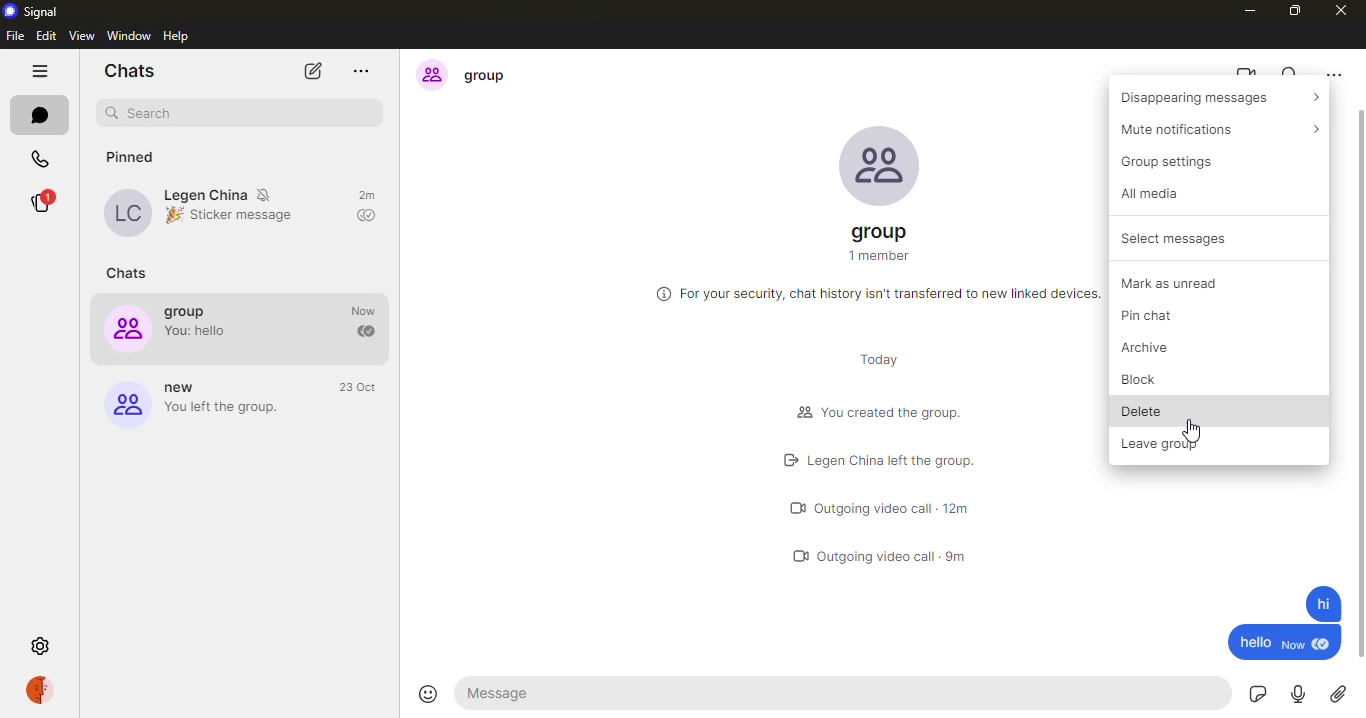 Image resolution: width=1366 pixels, height=718 pixels. Describe the element at coordinates (359, 388) in the screenshot. I see `time` at that location.